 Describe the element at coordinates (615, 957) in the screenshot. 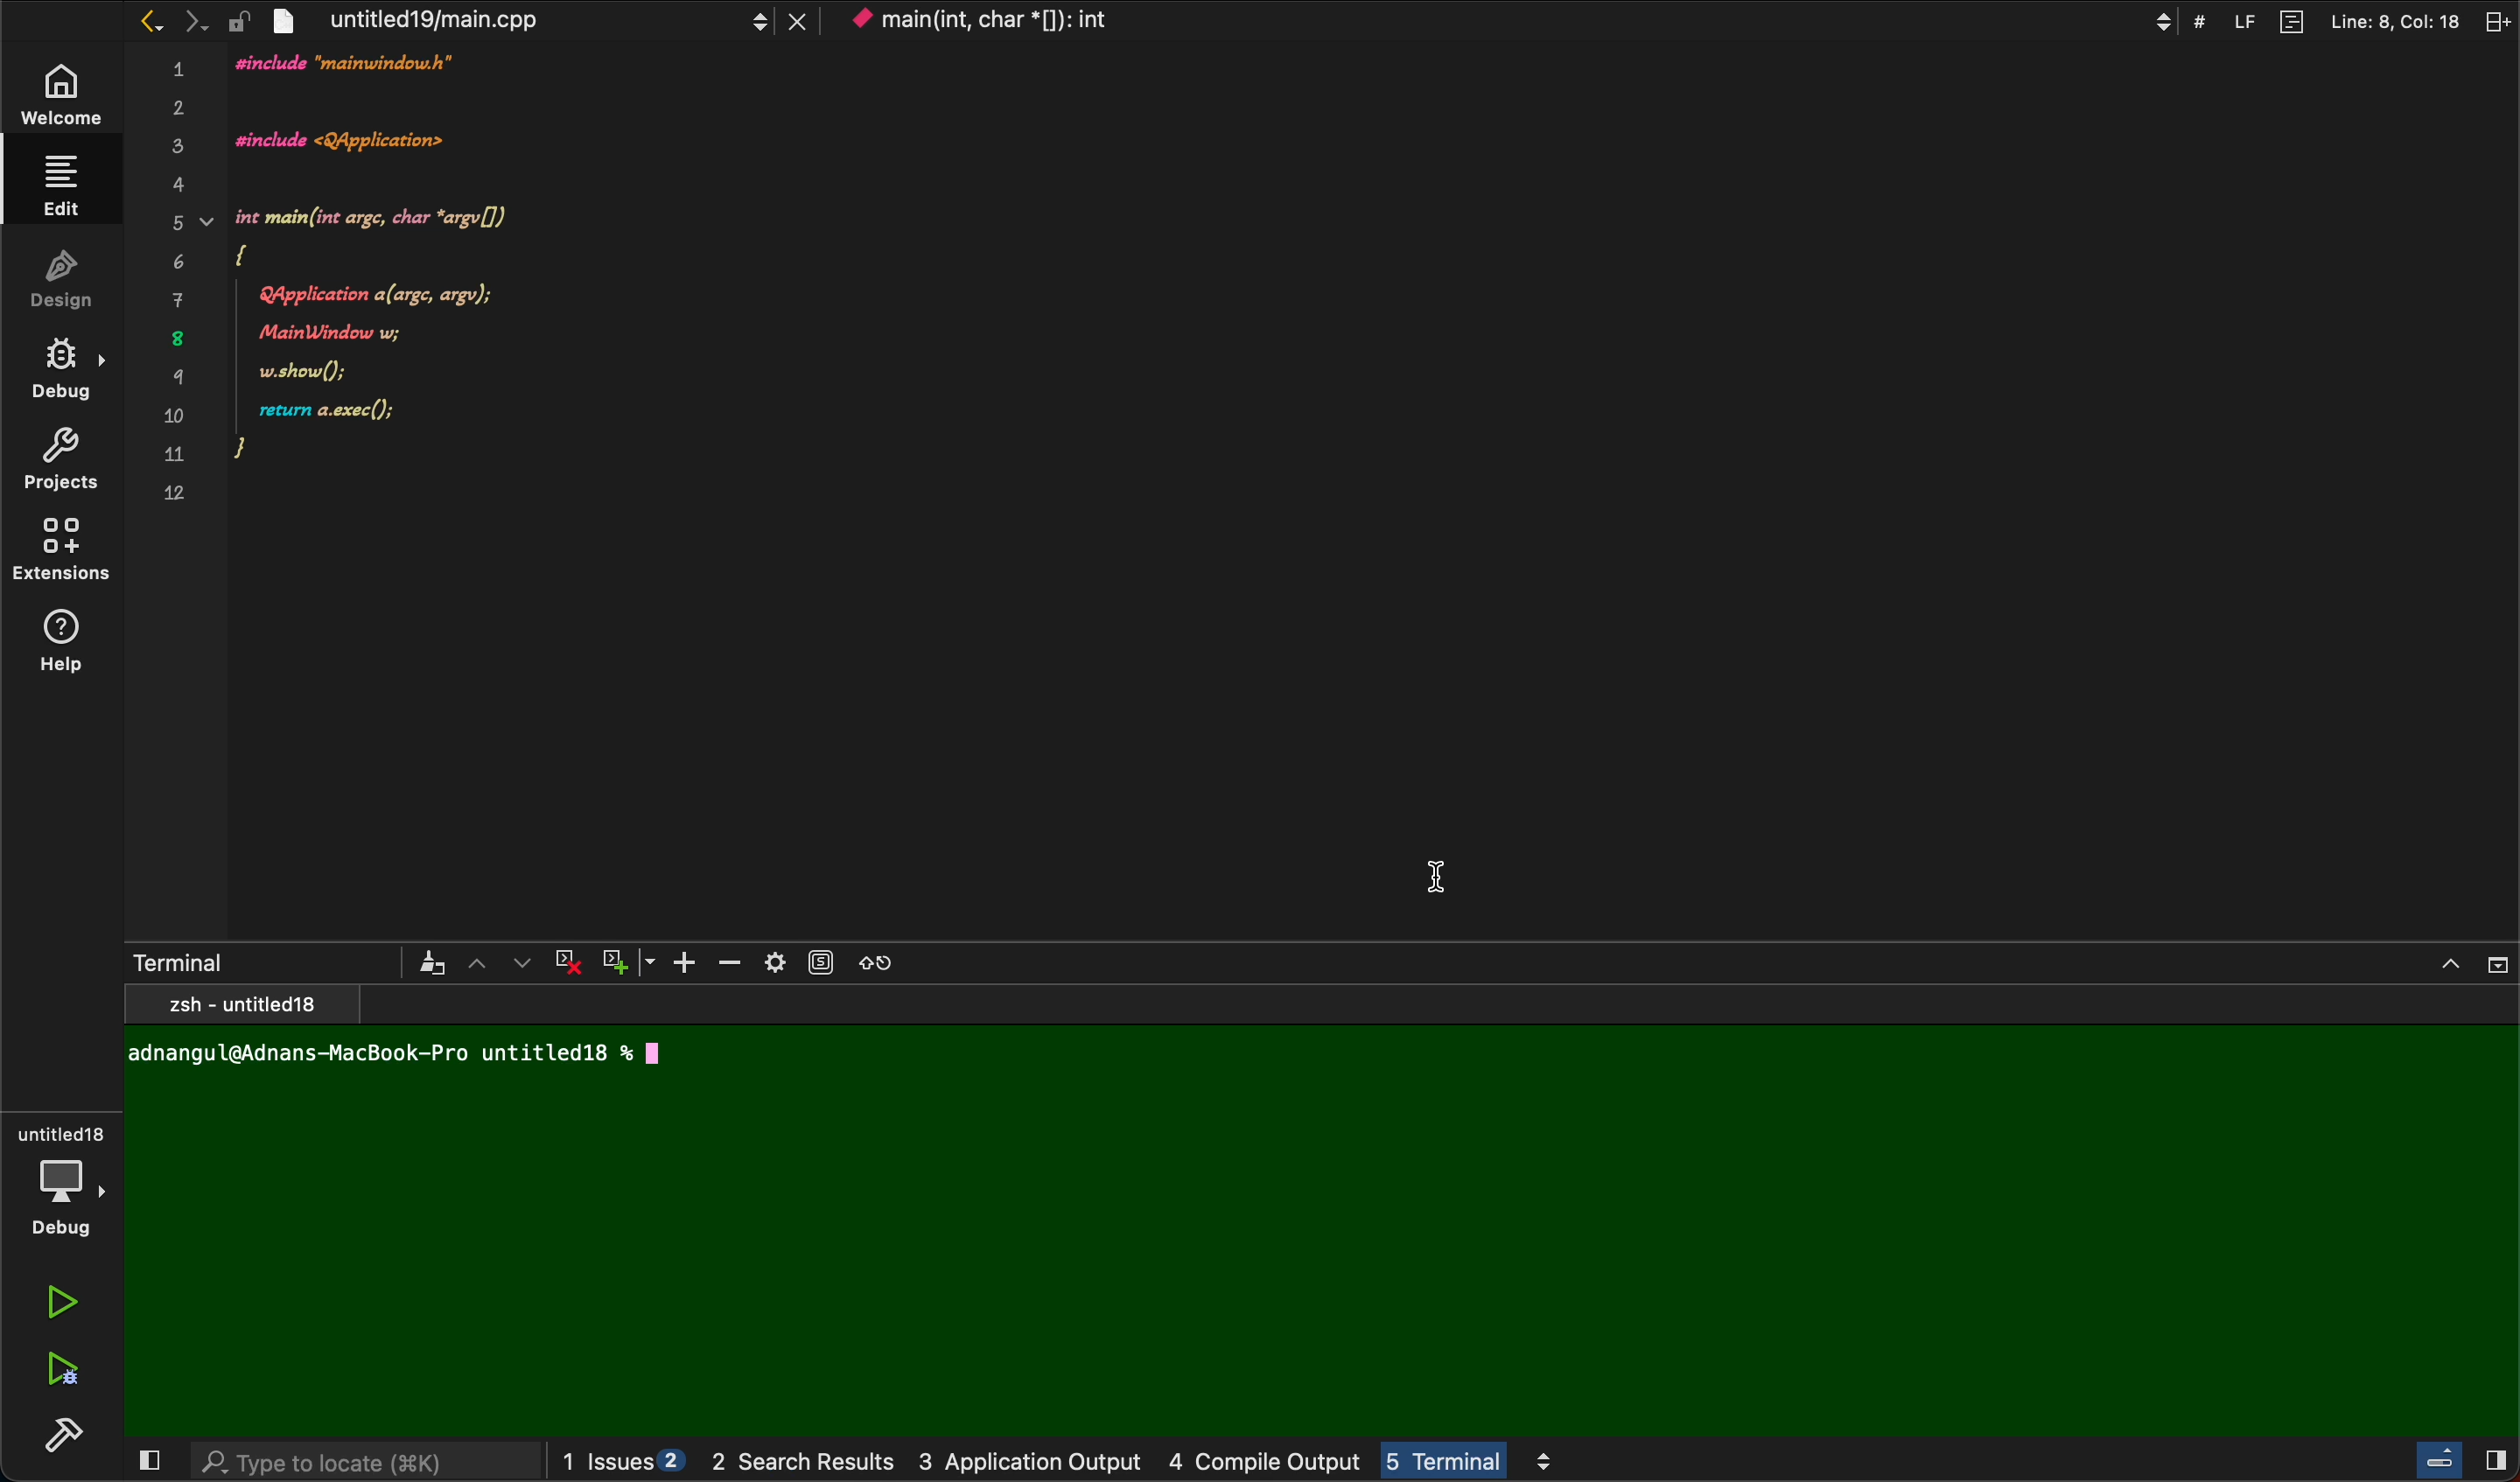

I see `plus` at that location.